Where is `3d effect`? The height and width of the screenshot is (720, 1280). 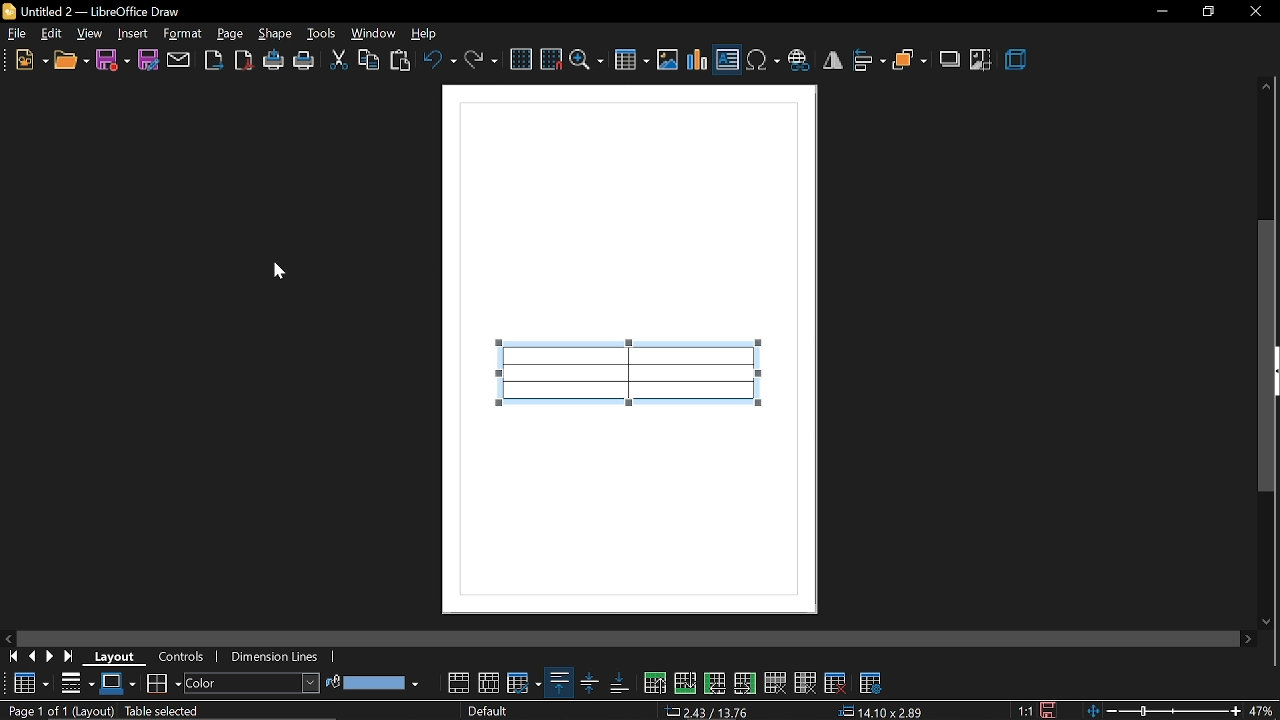
3d effect is located at coordinates (1018, 61).